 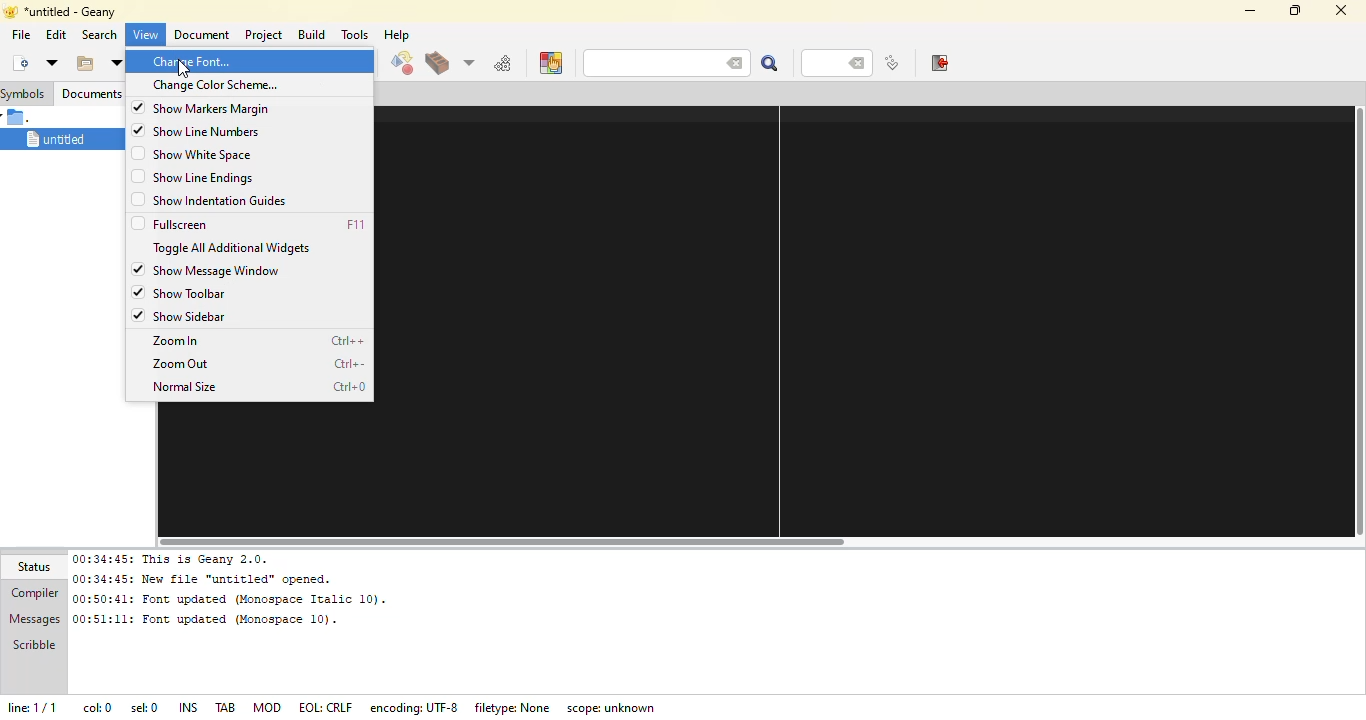 I want to click on build, so click(x=436, y=65).